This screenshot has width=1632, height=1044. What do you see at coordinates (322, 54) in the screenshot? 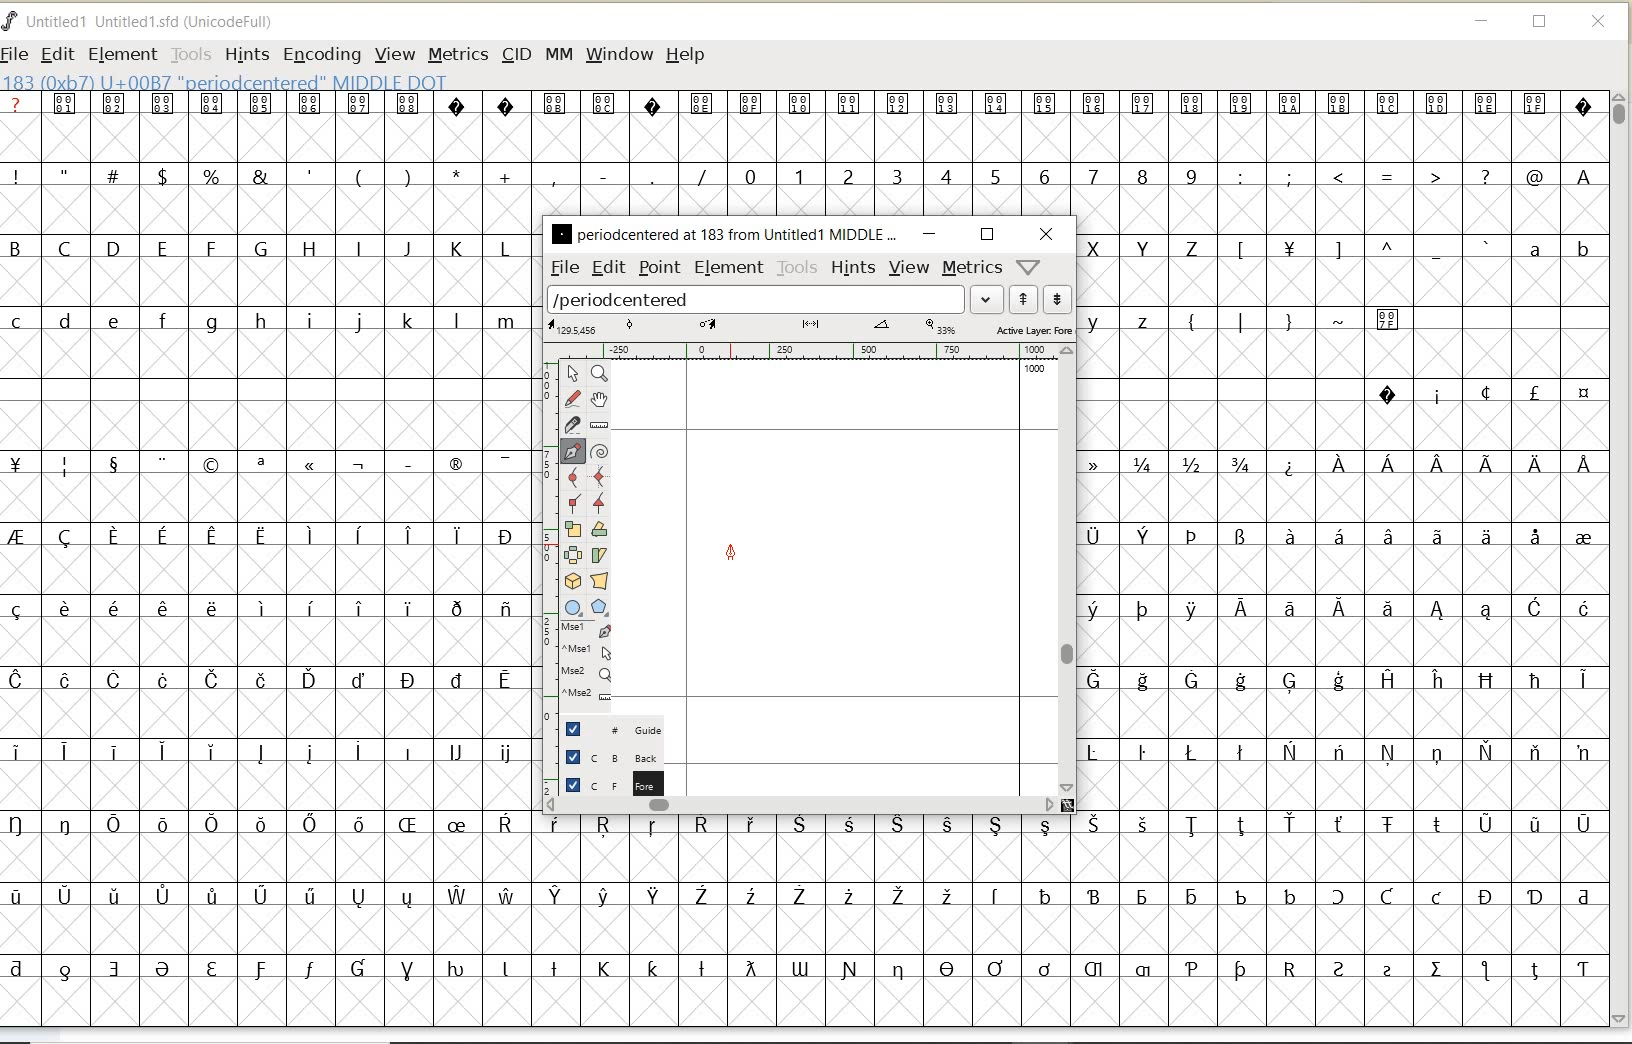
I see `ENCODING` at bounding box center [322, 54].